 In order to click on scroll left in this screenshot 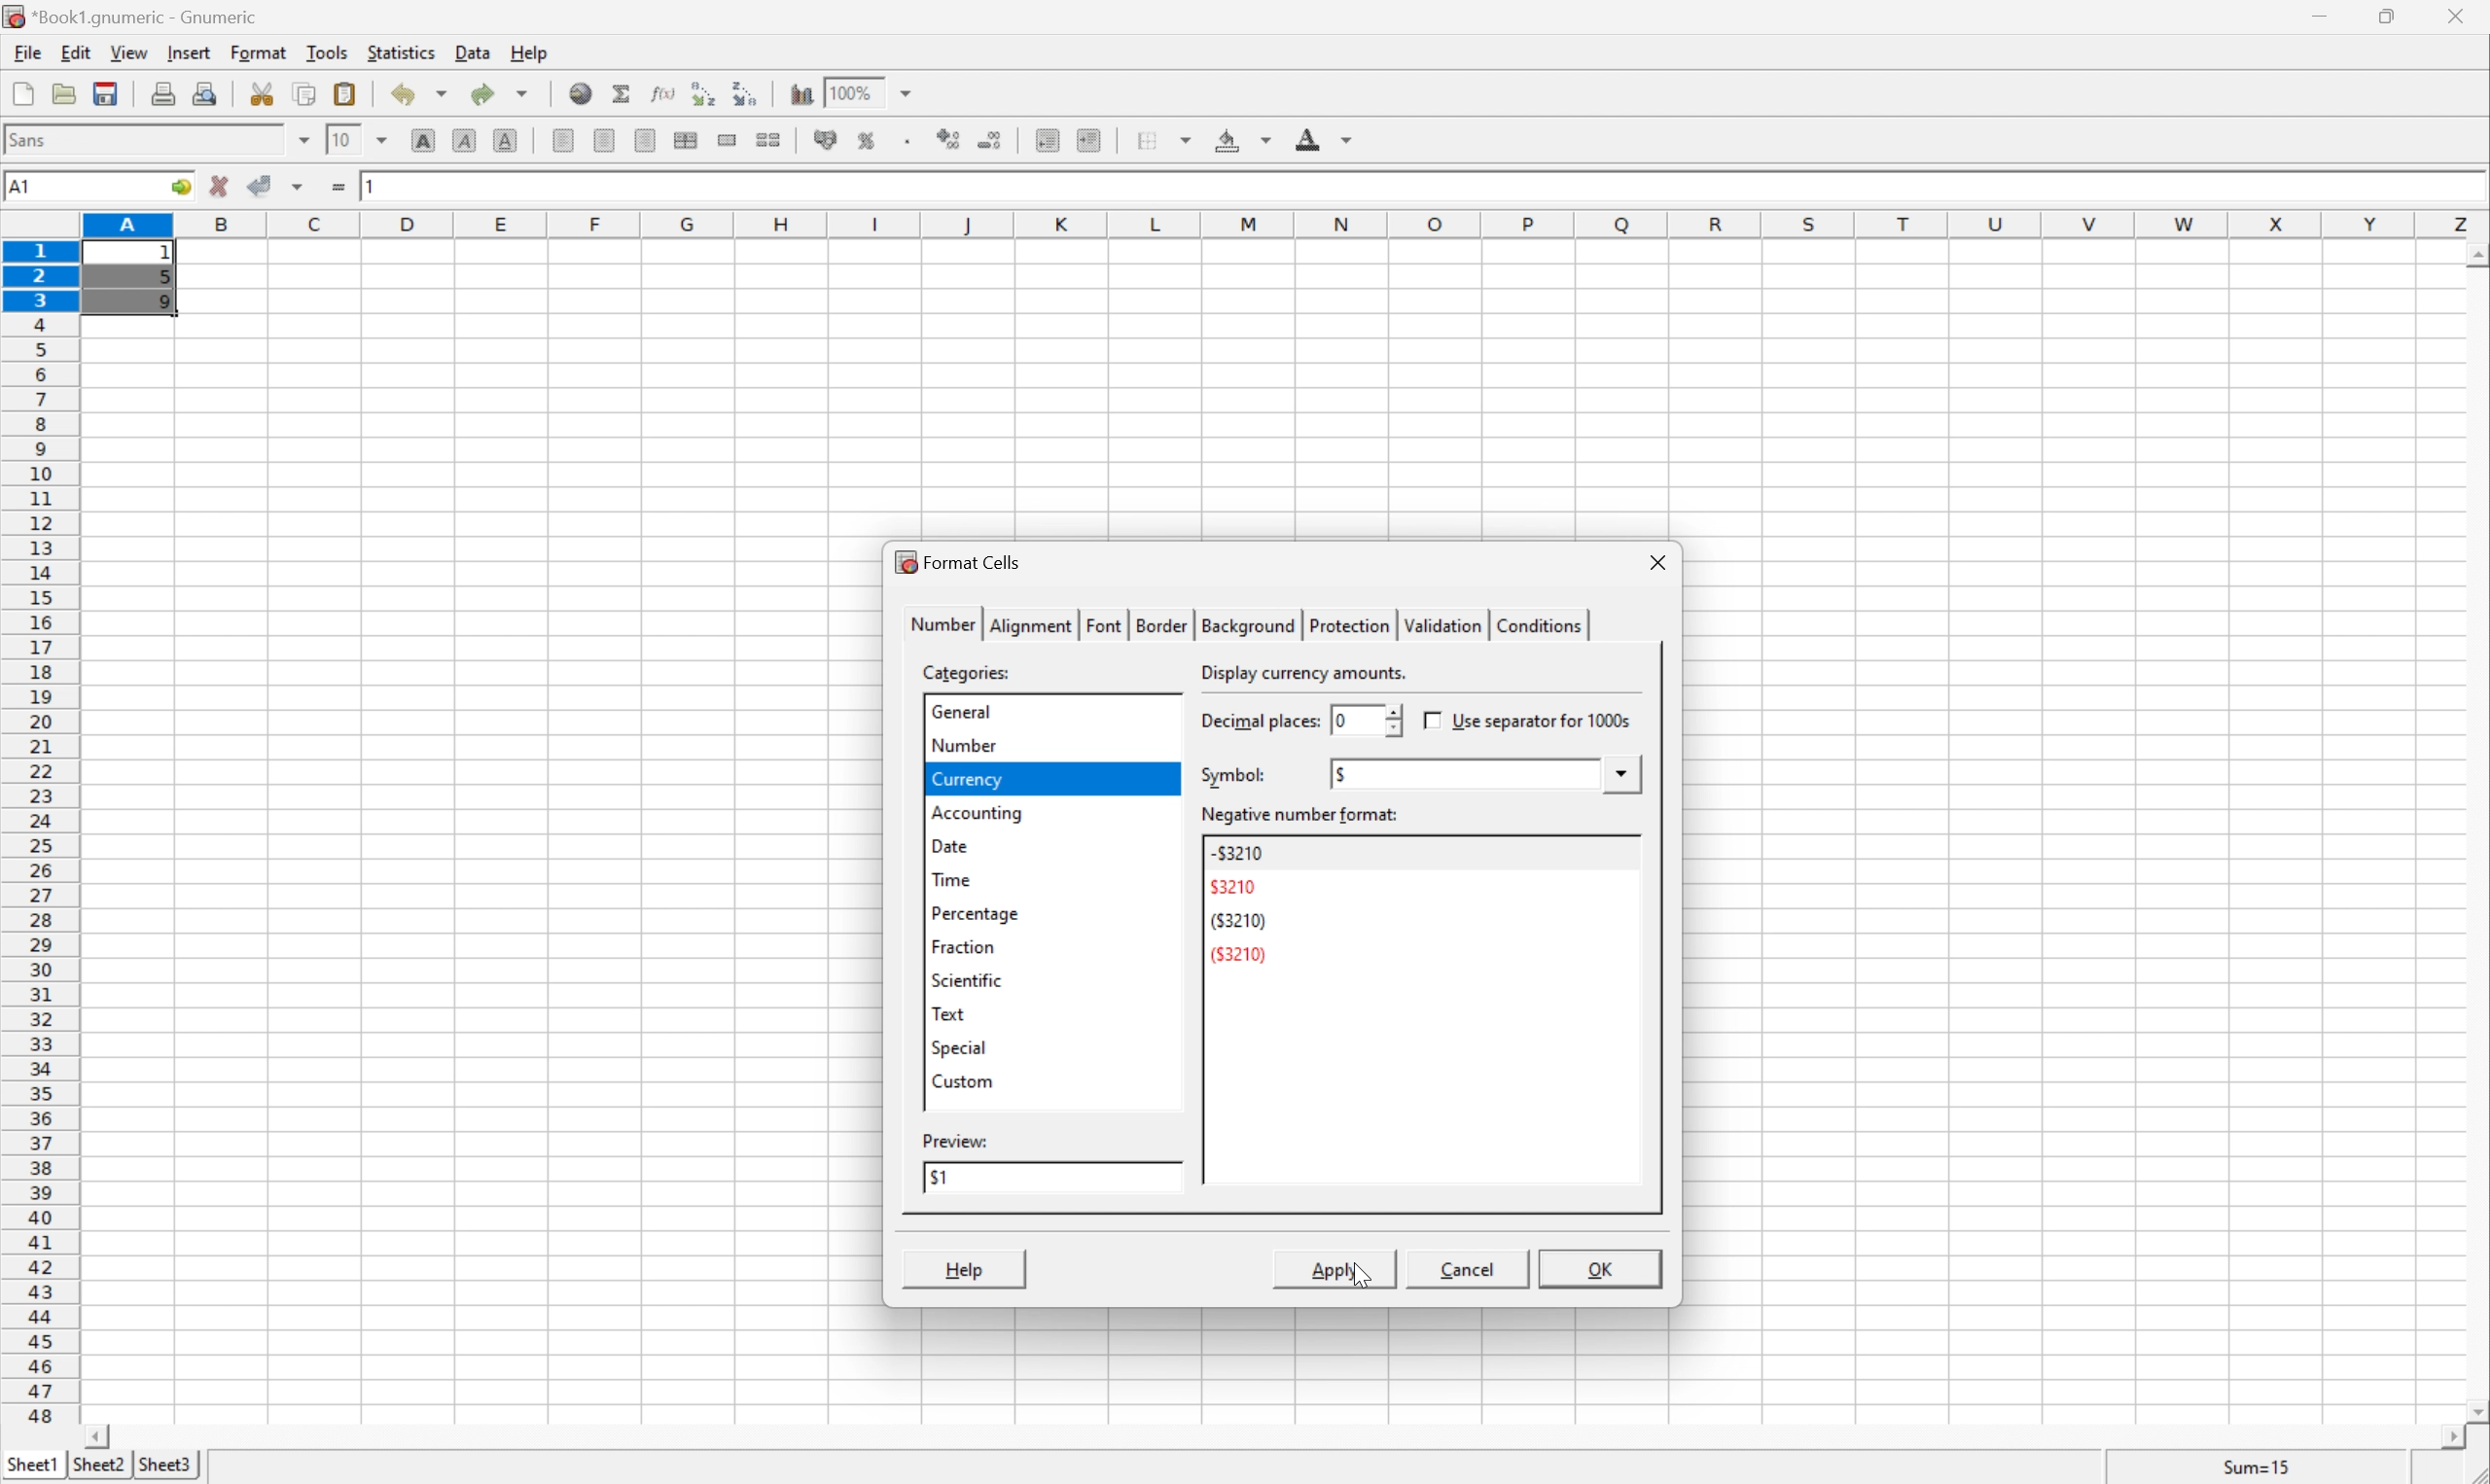, I will do `click(95, 1438)`.